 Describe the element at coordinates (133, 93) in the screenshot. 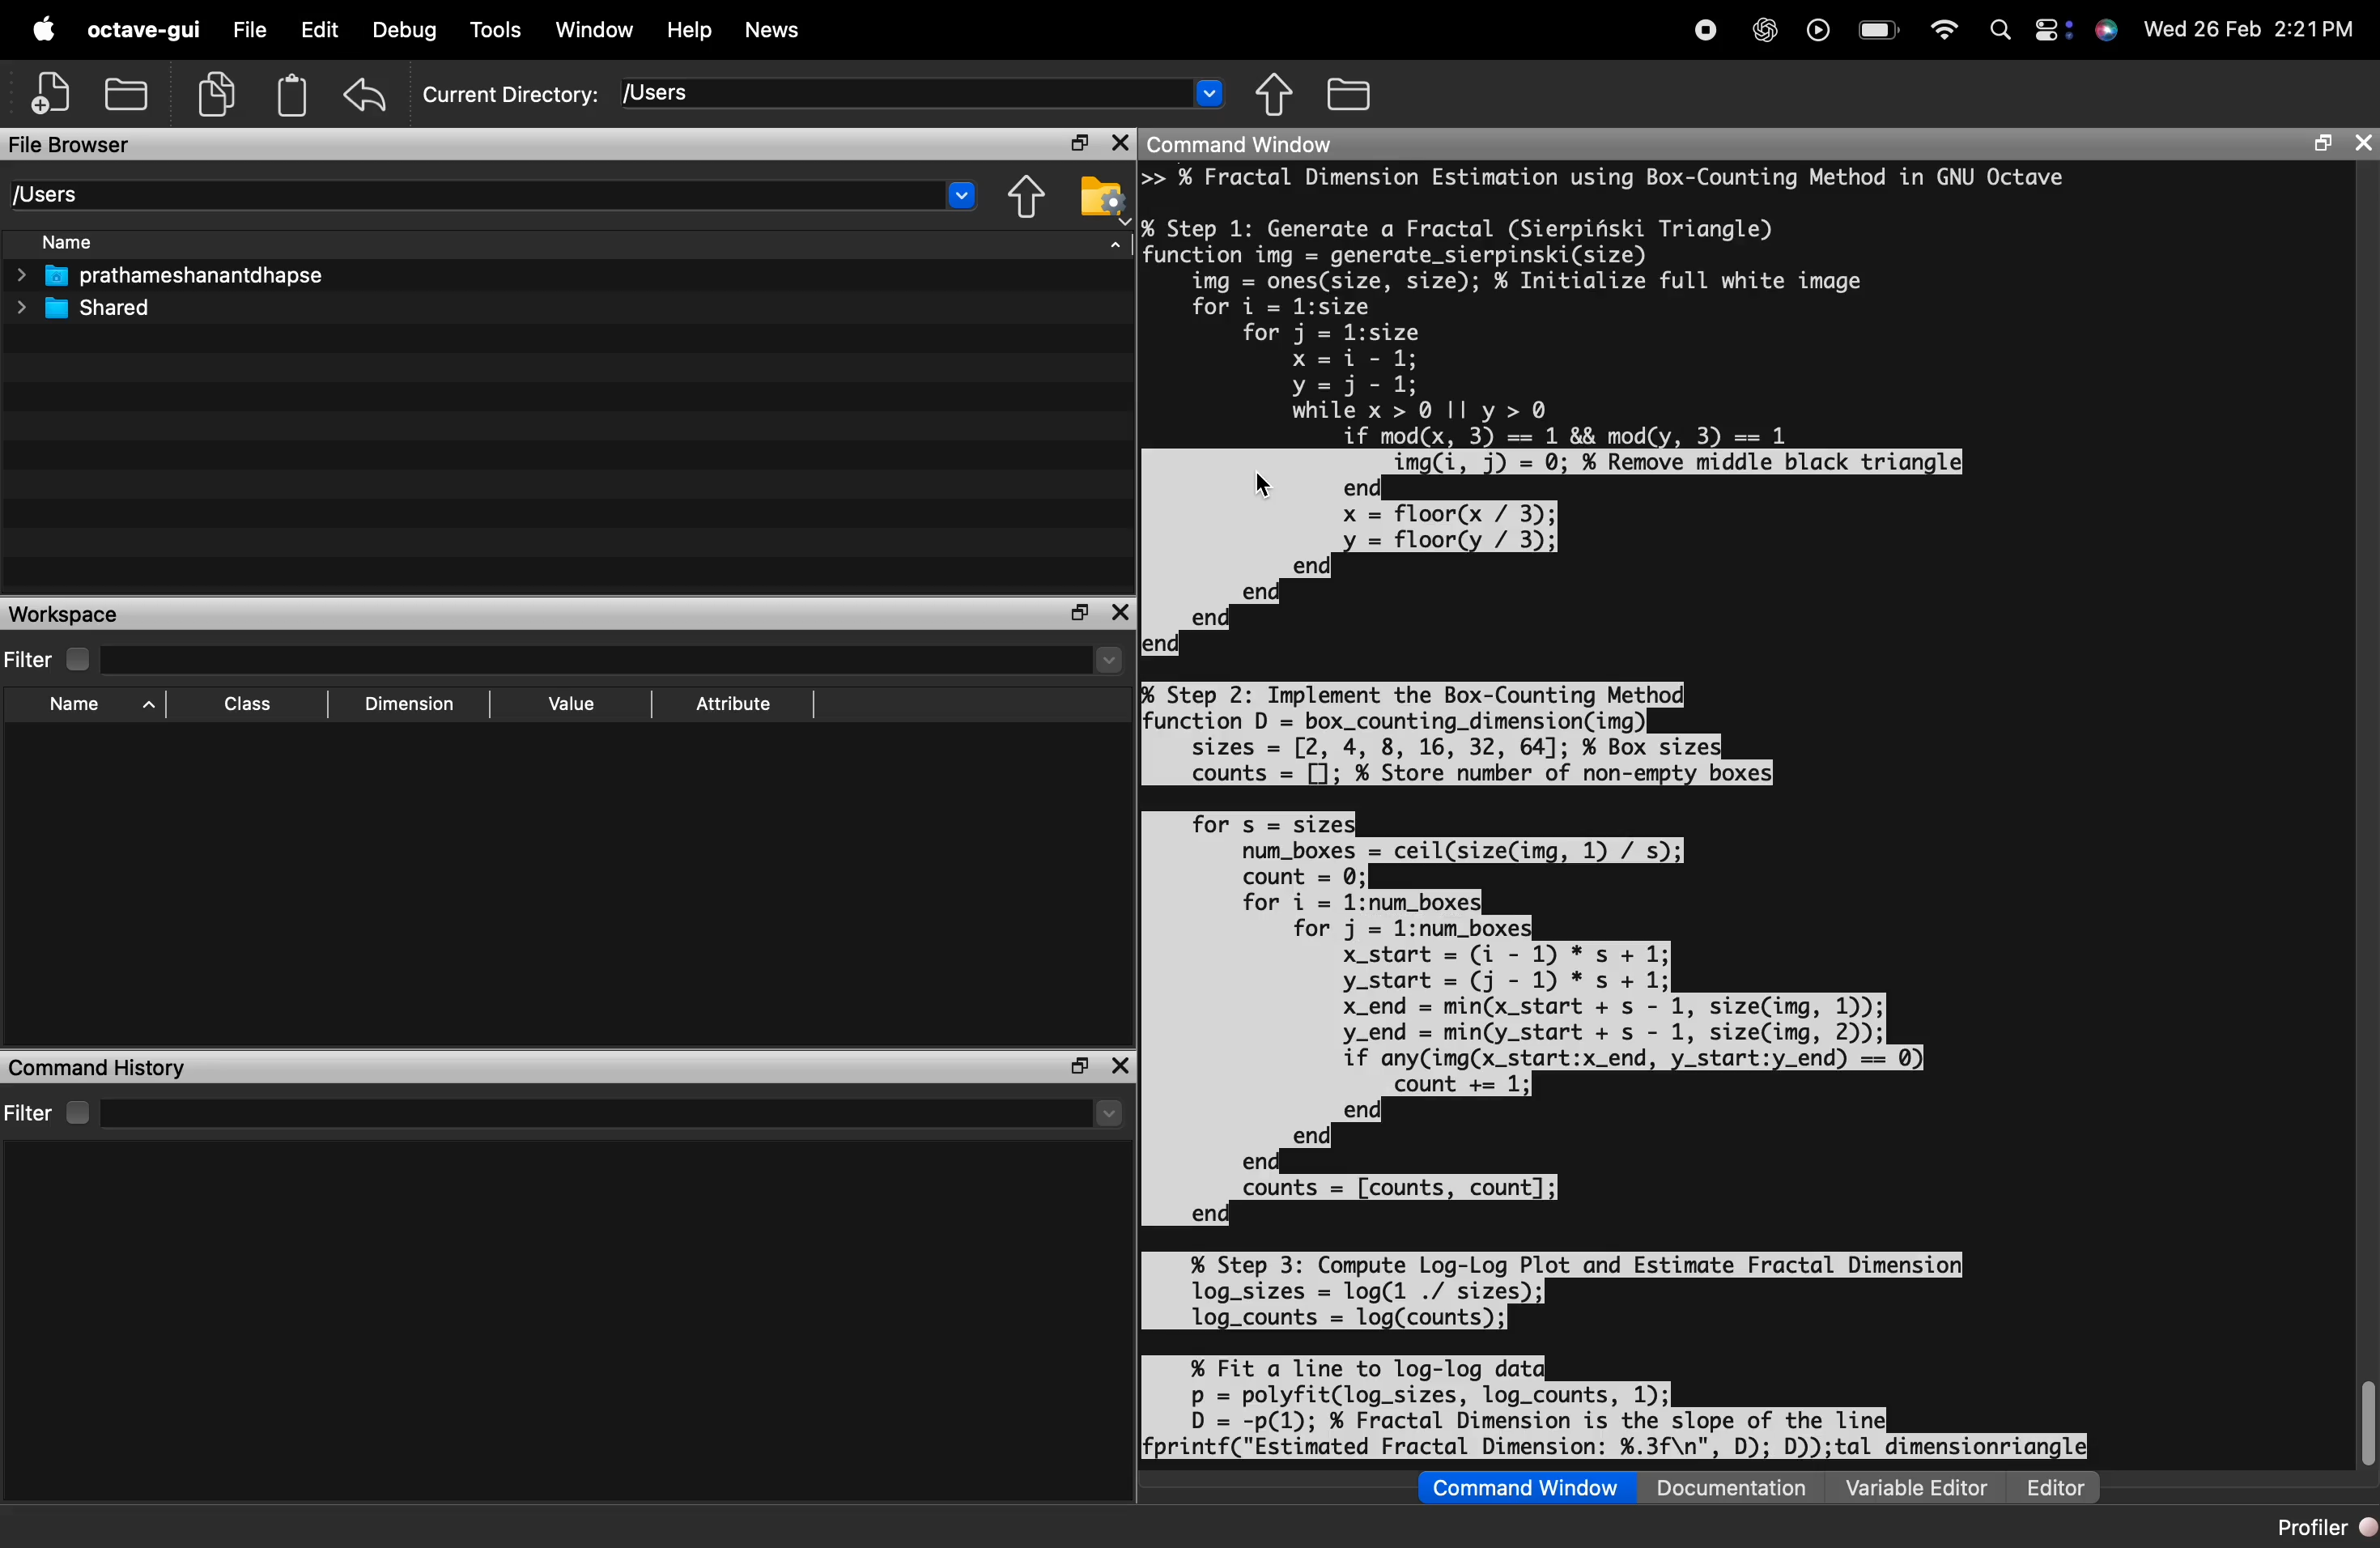

I see `local files` at that location.